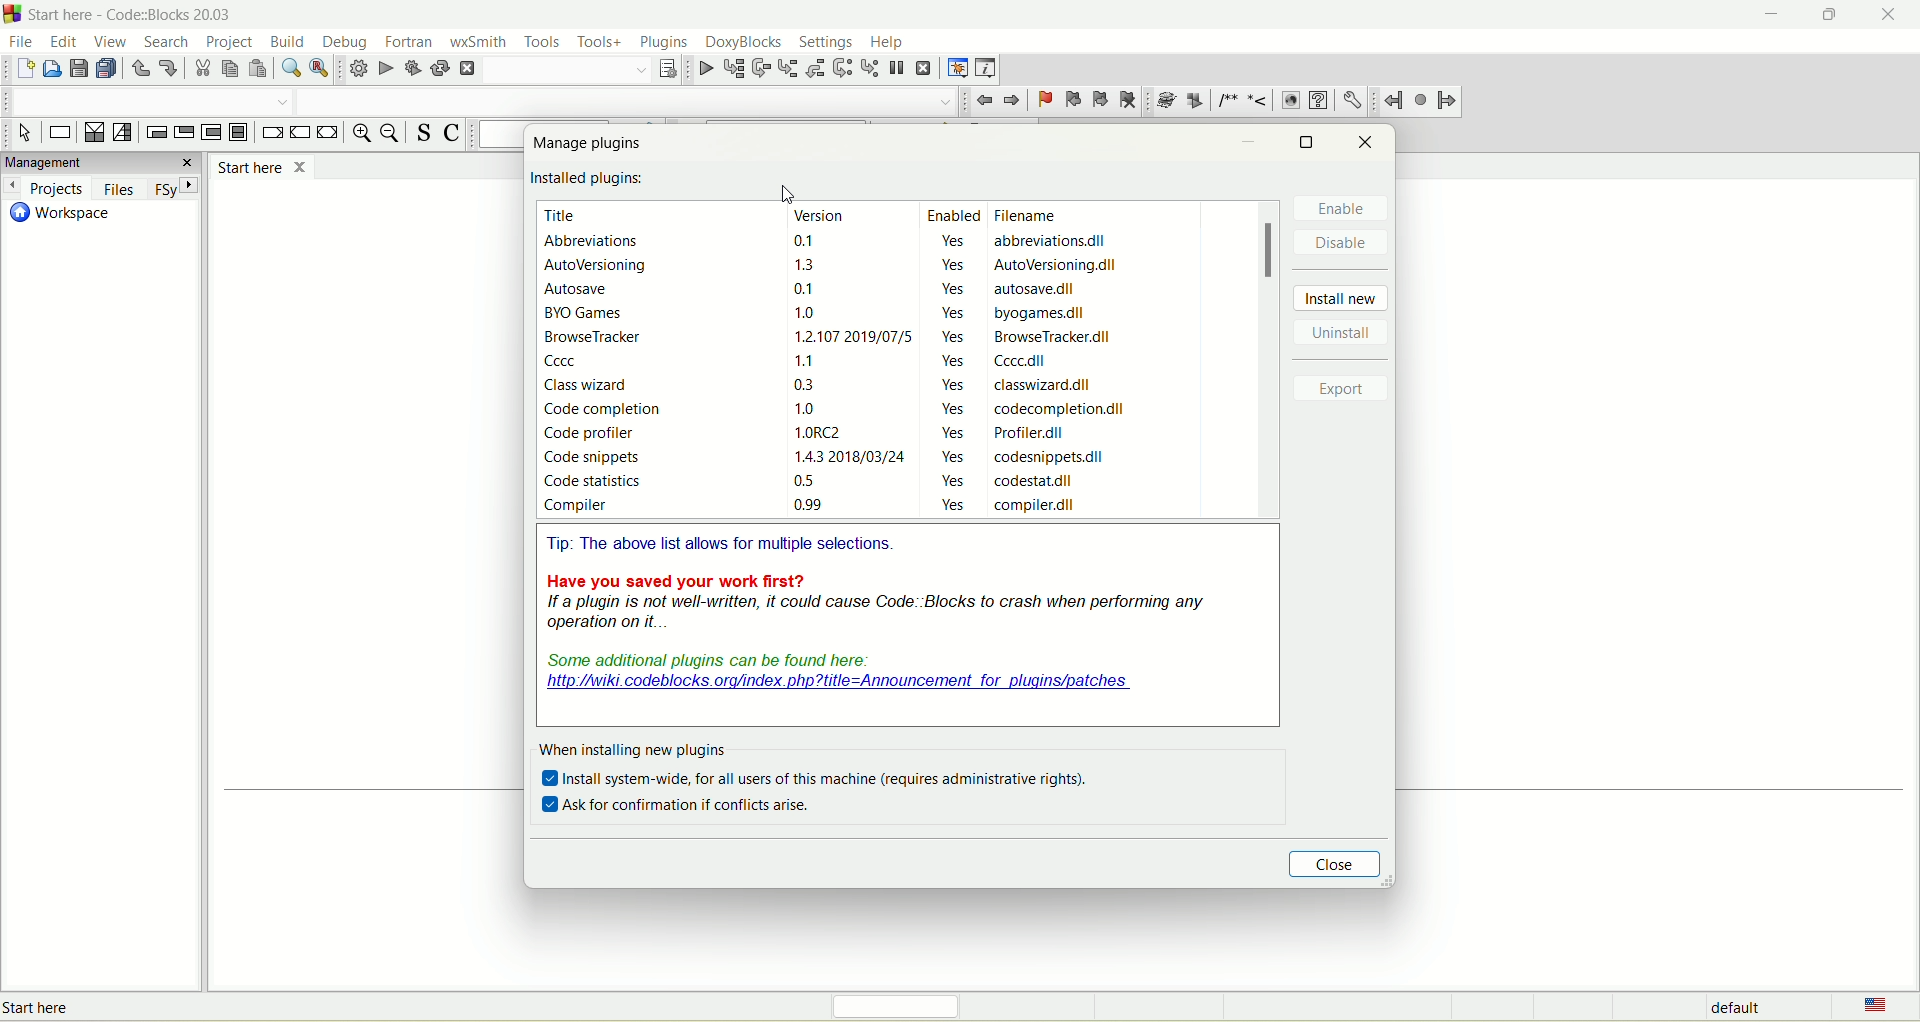  I want to click on help, so click(887, 43).